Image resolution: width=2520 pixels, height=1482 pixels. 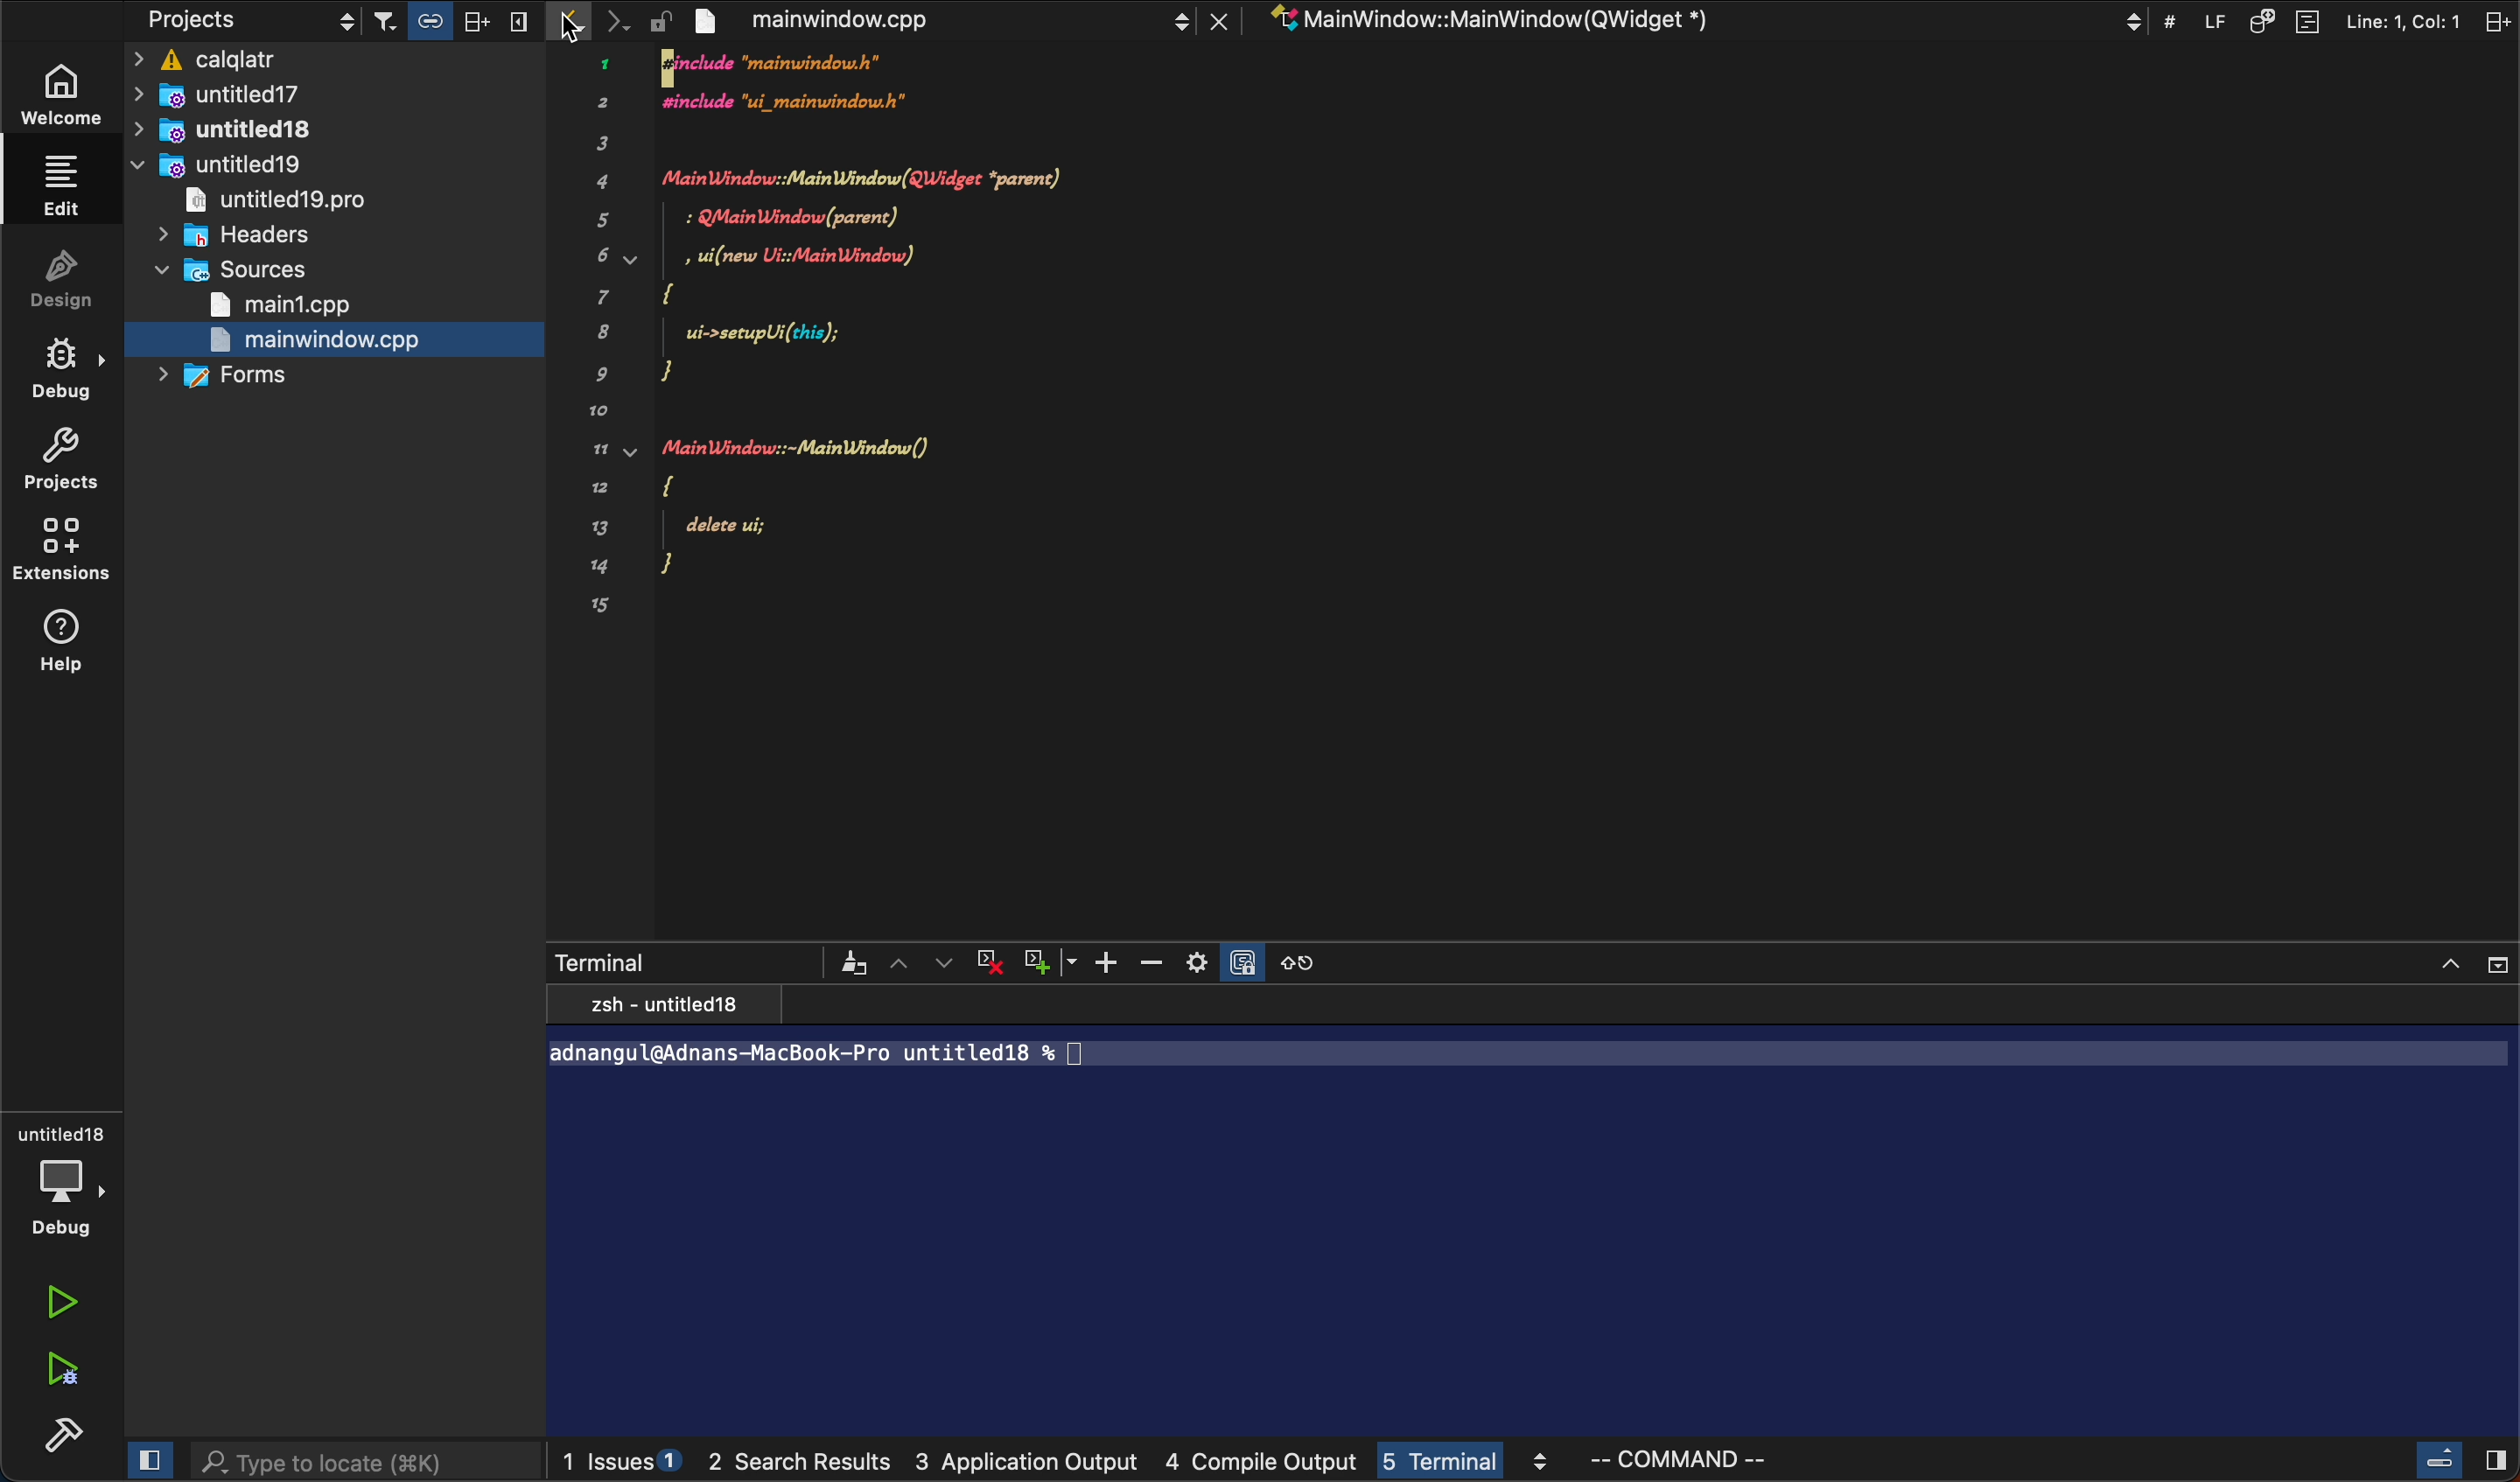 I want to click on edit, so click(x=57, y=183).